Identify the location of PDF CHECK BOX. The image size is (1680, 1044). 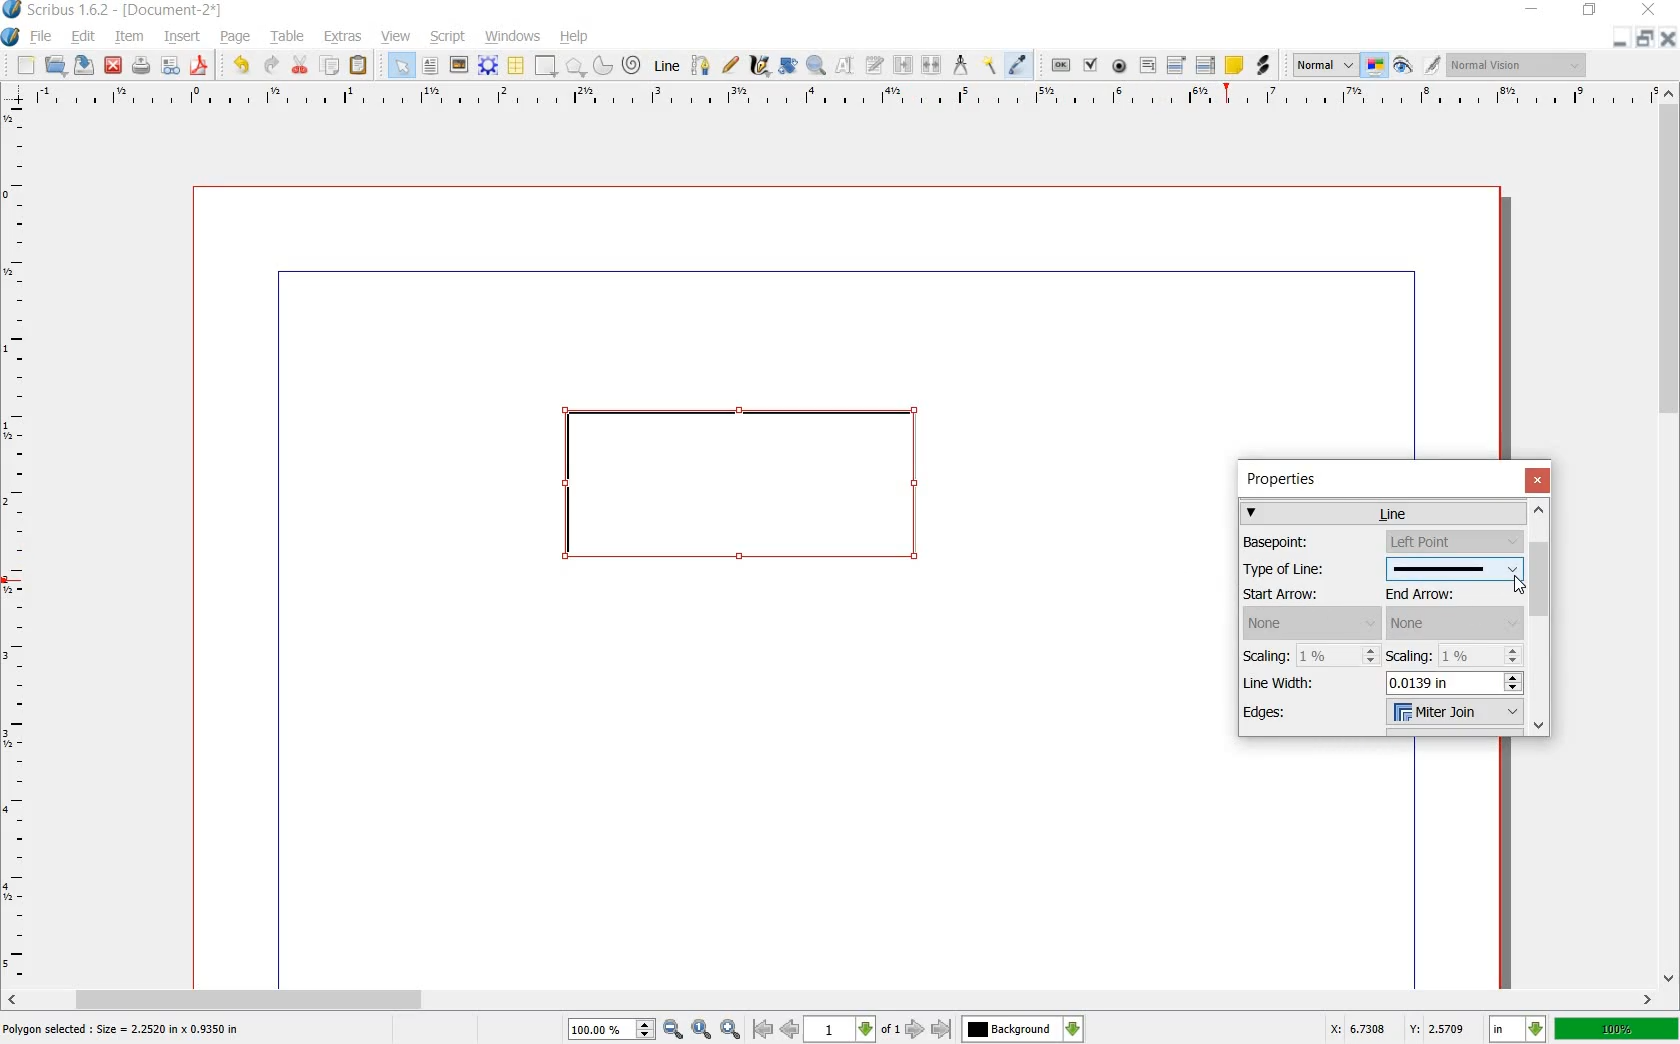
(1091, 65).